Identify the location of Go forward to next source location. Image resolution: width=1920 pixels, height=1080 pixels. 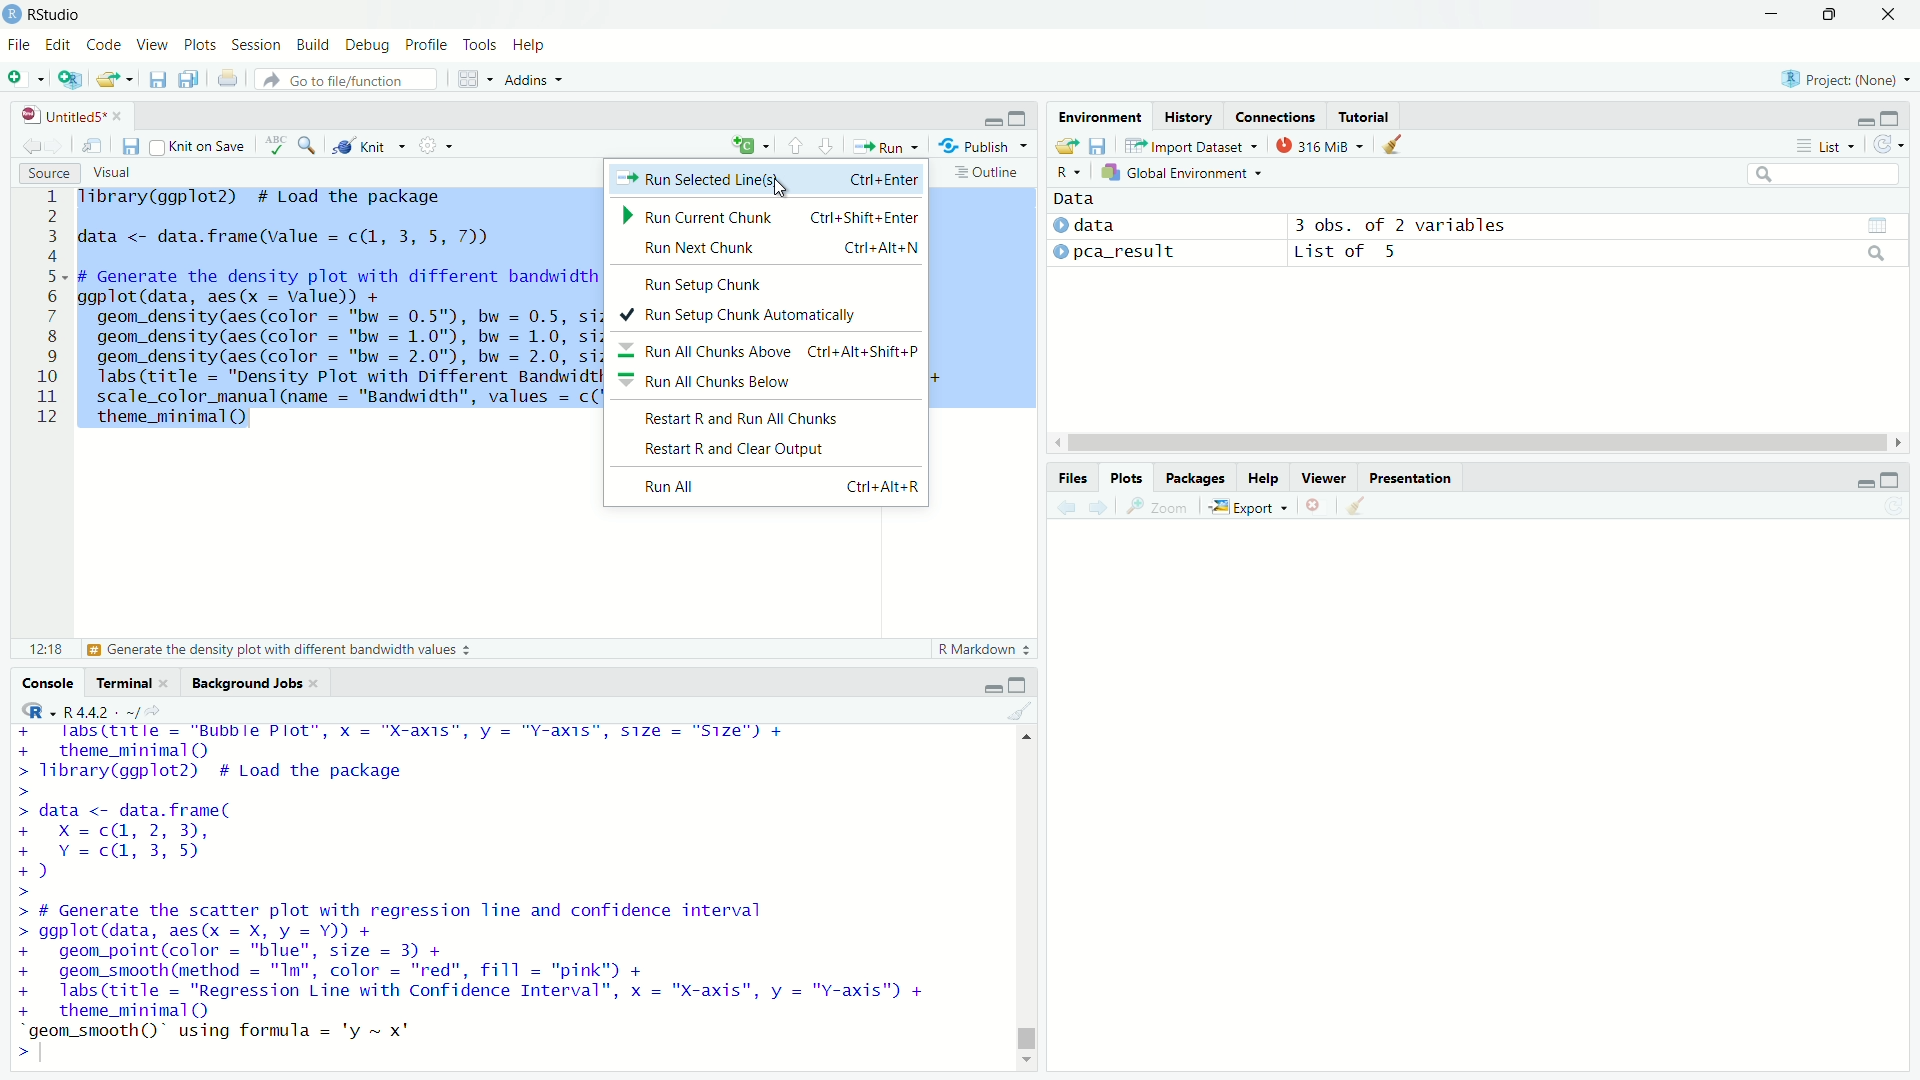
(52, 145).